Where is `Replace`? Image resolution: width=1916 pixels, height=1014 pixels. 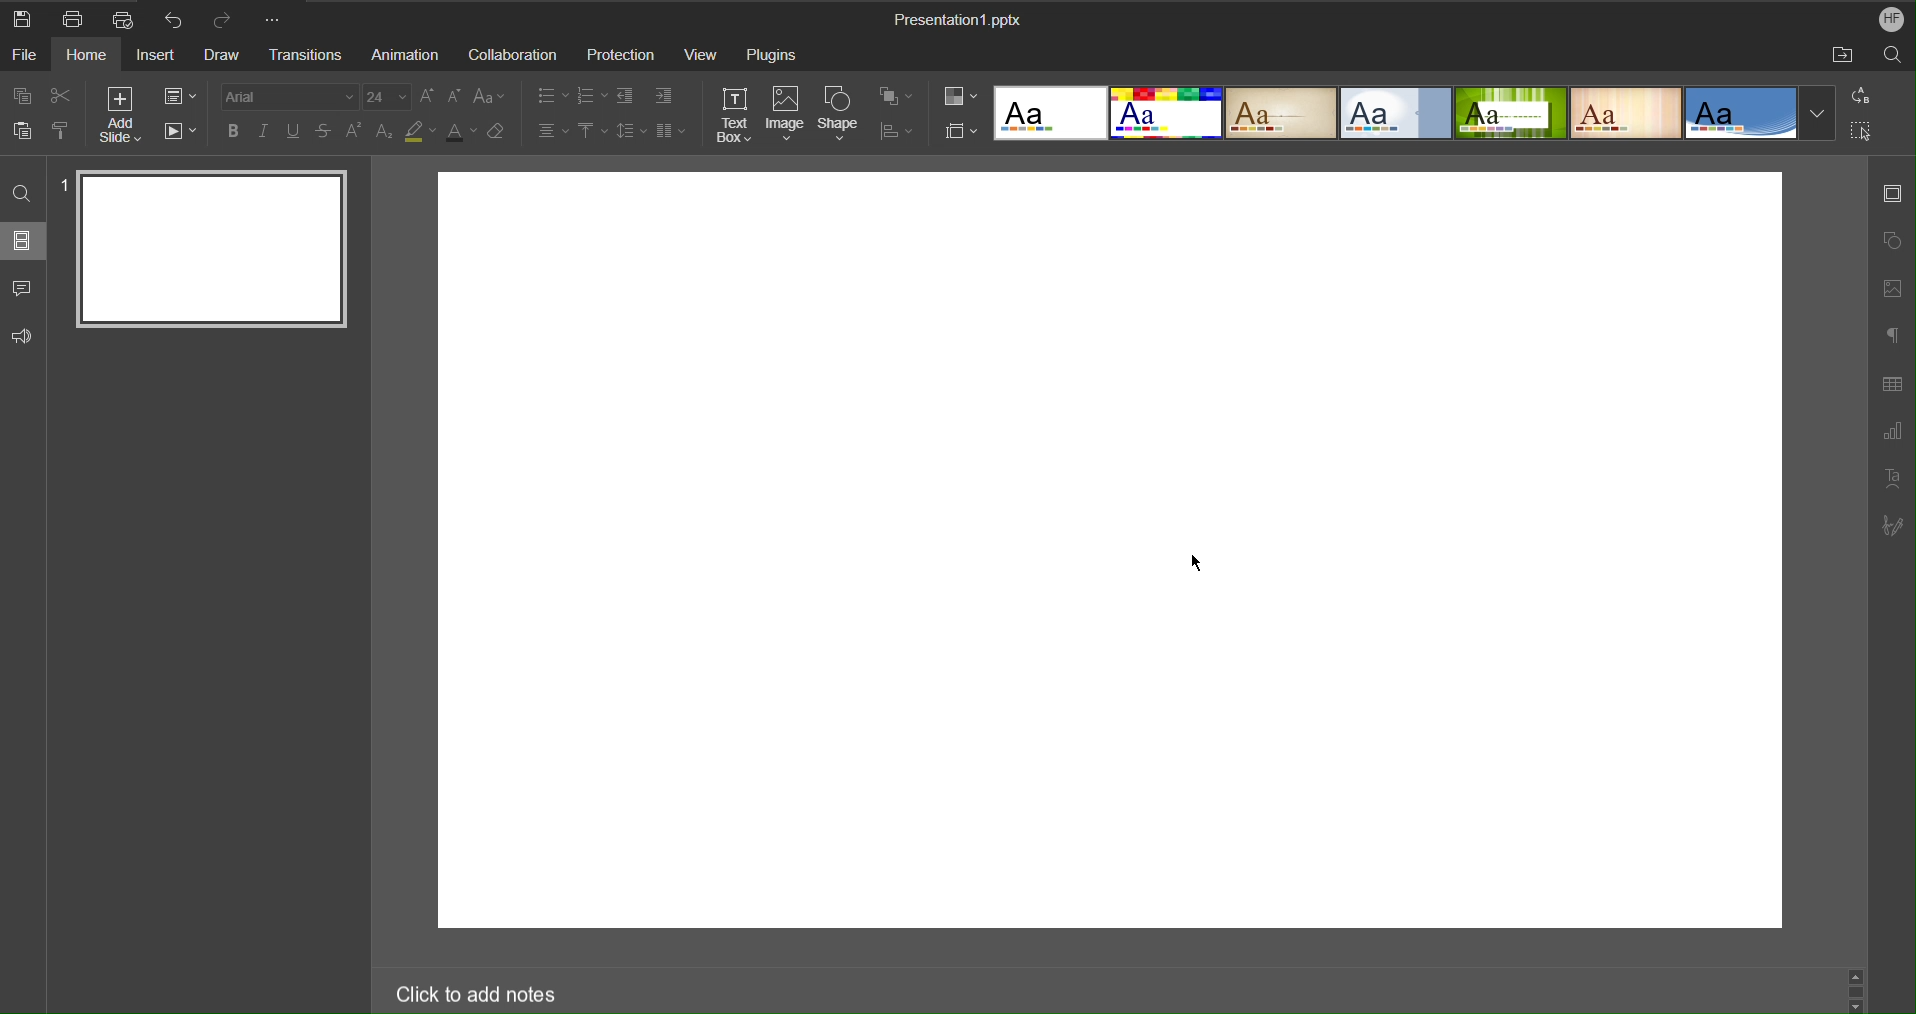
Replace is located at coordinates (1858, 96).